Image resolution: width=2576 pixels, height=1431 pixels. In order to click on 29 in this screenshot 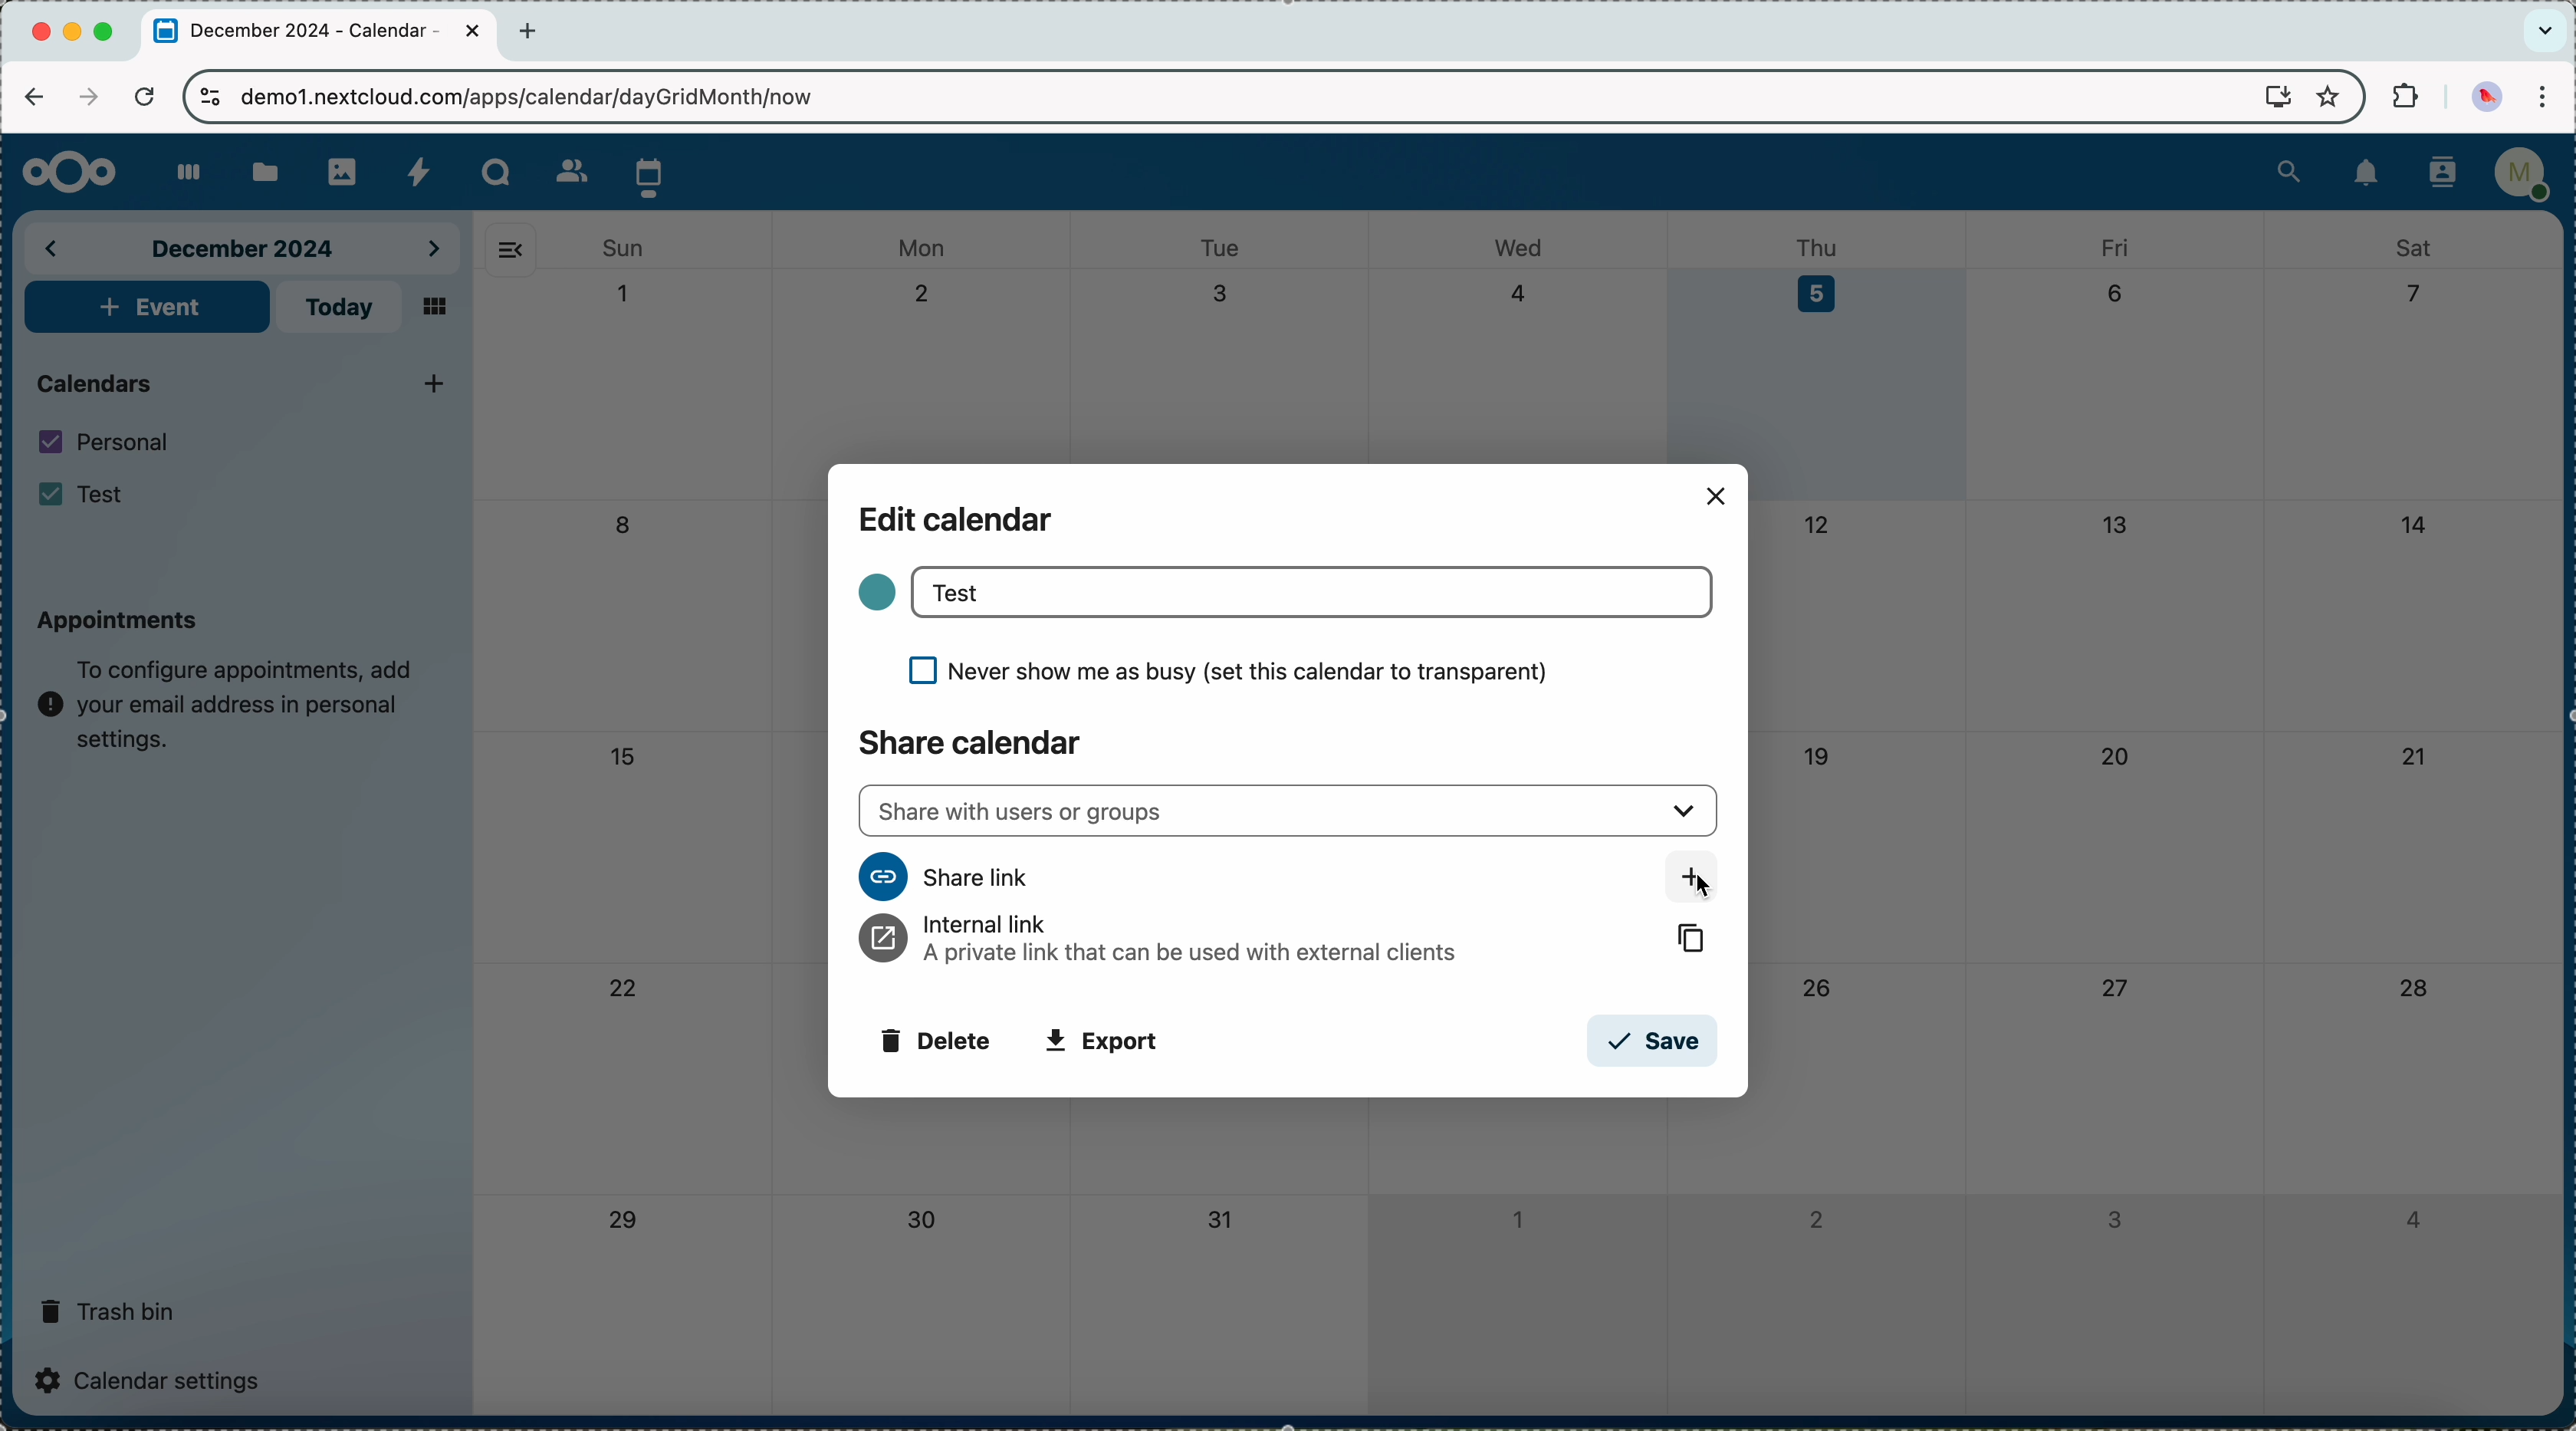, I will do `click(620, 1221)`.